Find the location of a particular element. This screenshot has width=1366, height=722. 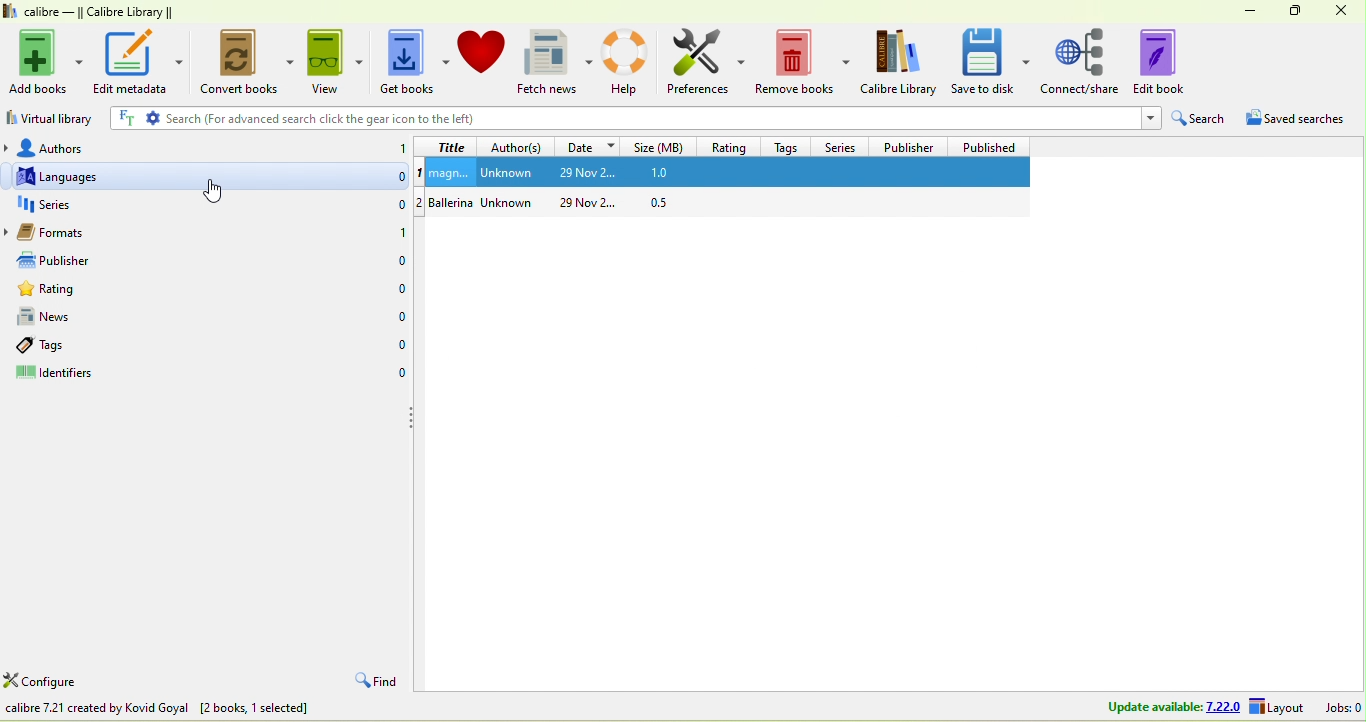

virtual library is located at coordinates (52, 117).